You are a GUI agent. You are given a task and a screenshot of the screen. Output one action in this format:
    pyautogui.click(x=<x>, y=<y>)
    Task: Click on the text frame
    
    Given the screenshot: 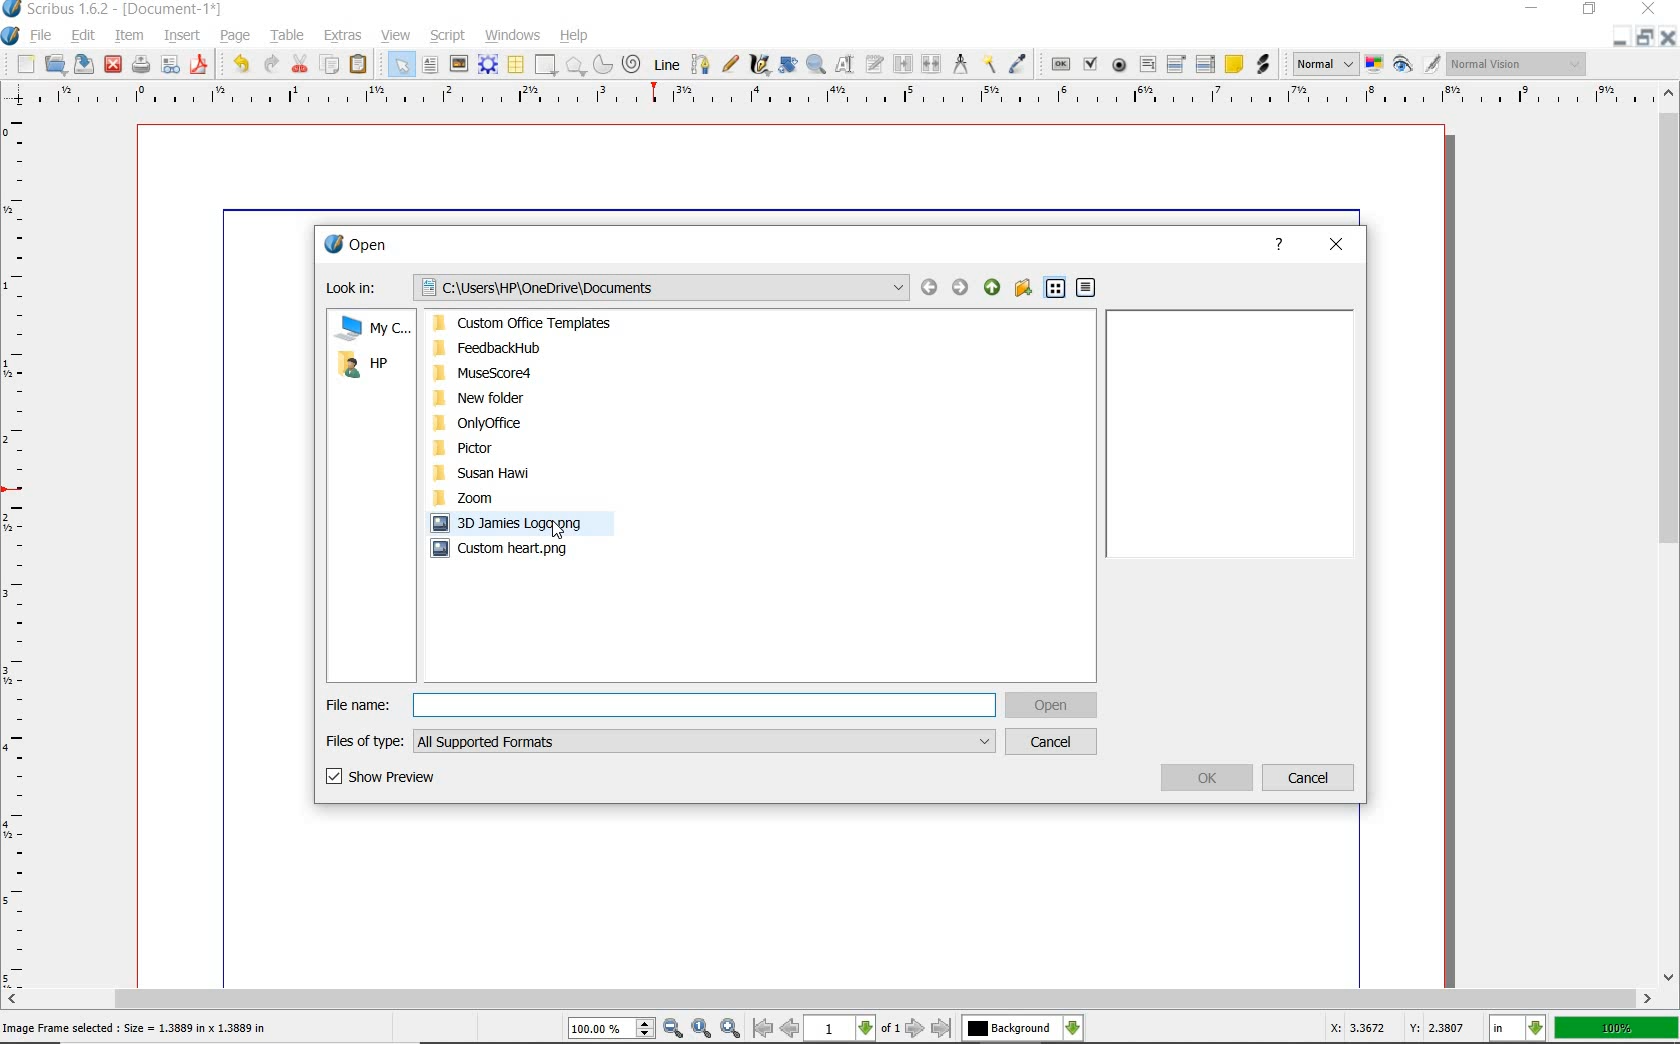 What is the action you would take?
    pyautogui.click(x=428, y=66)
    